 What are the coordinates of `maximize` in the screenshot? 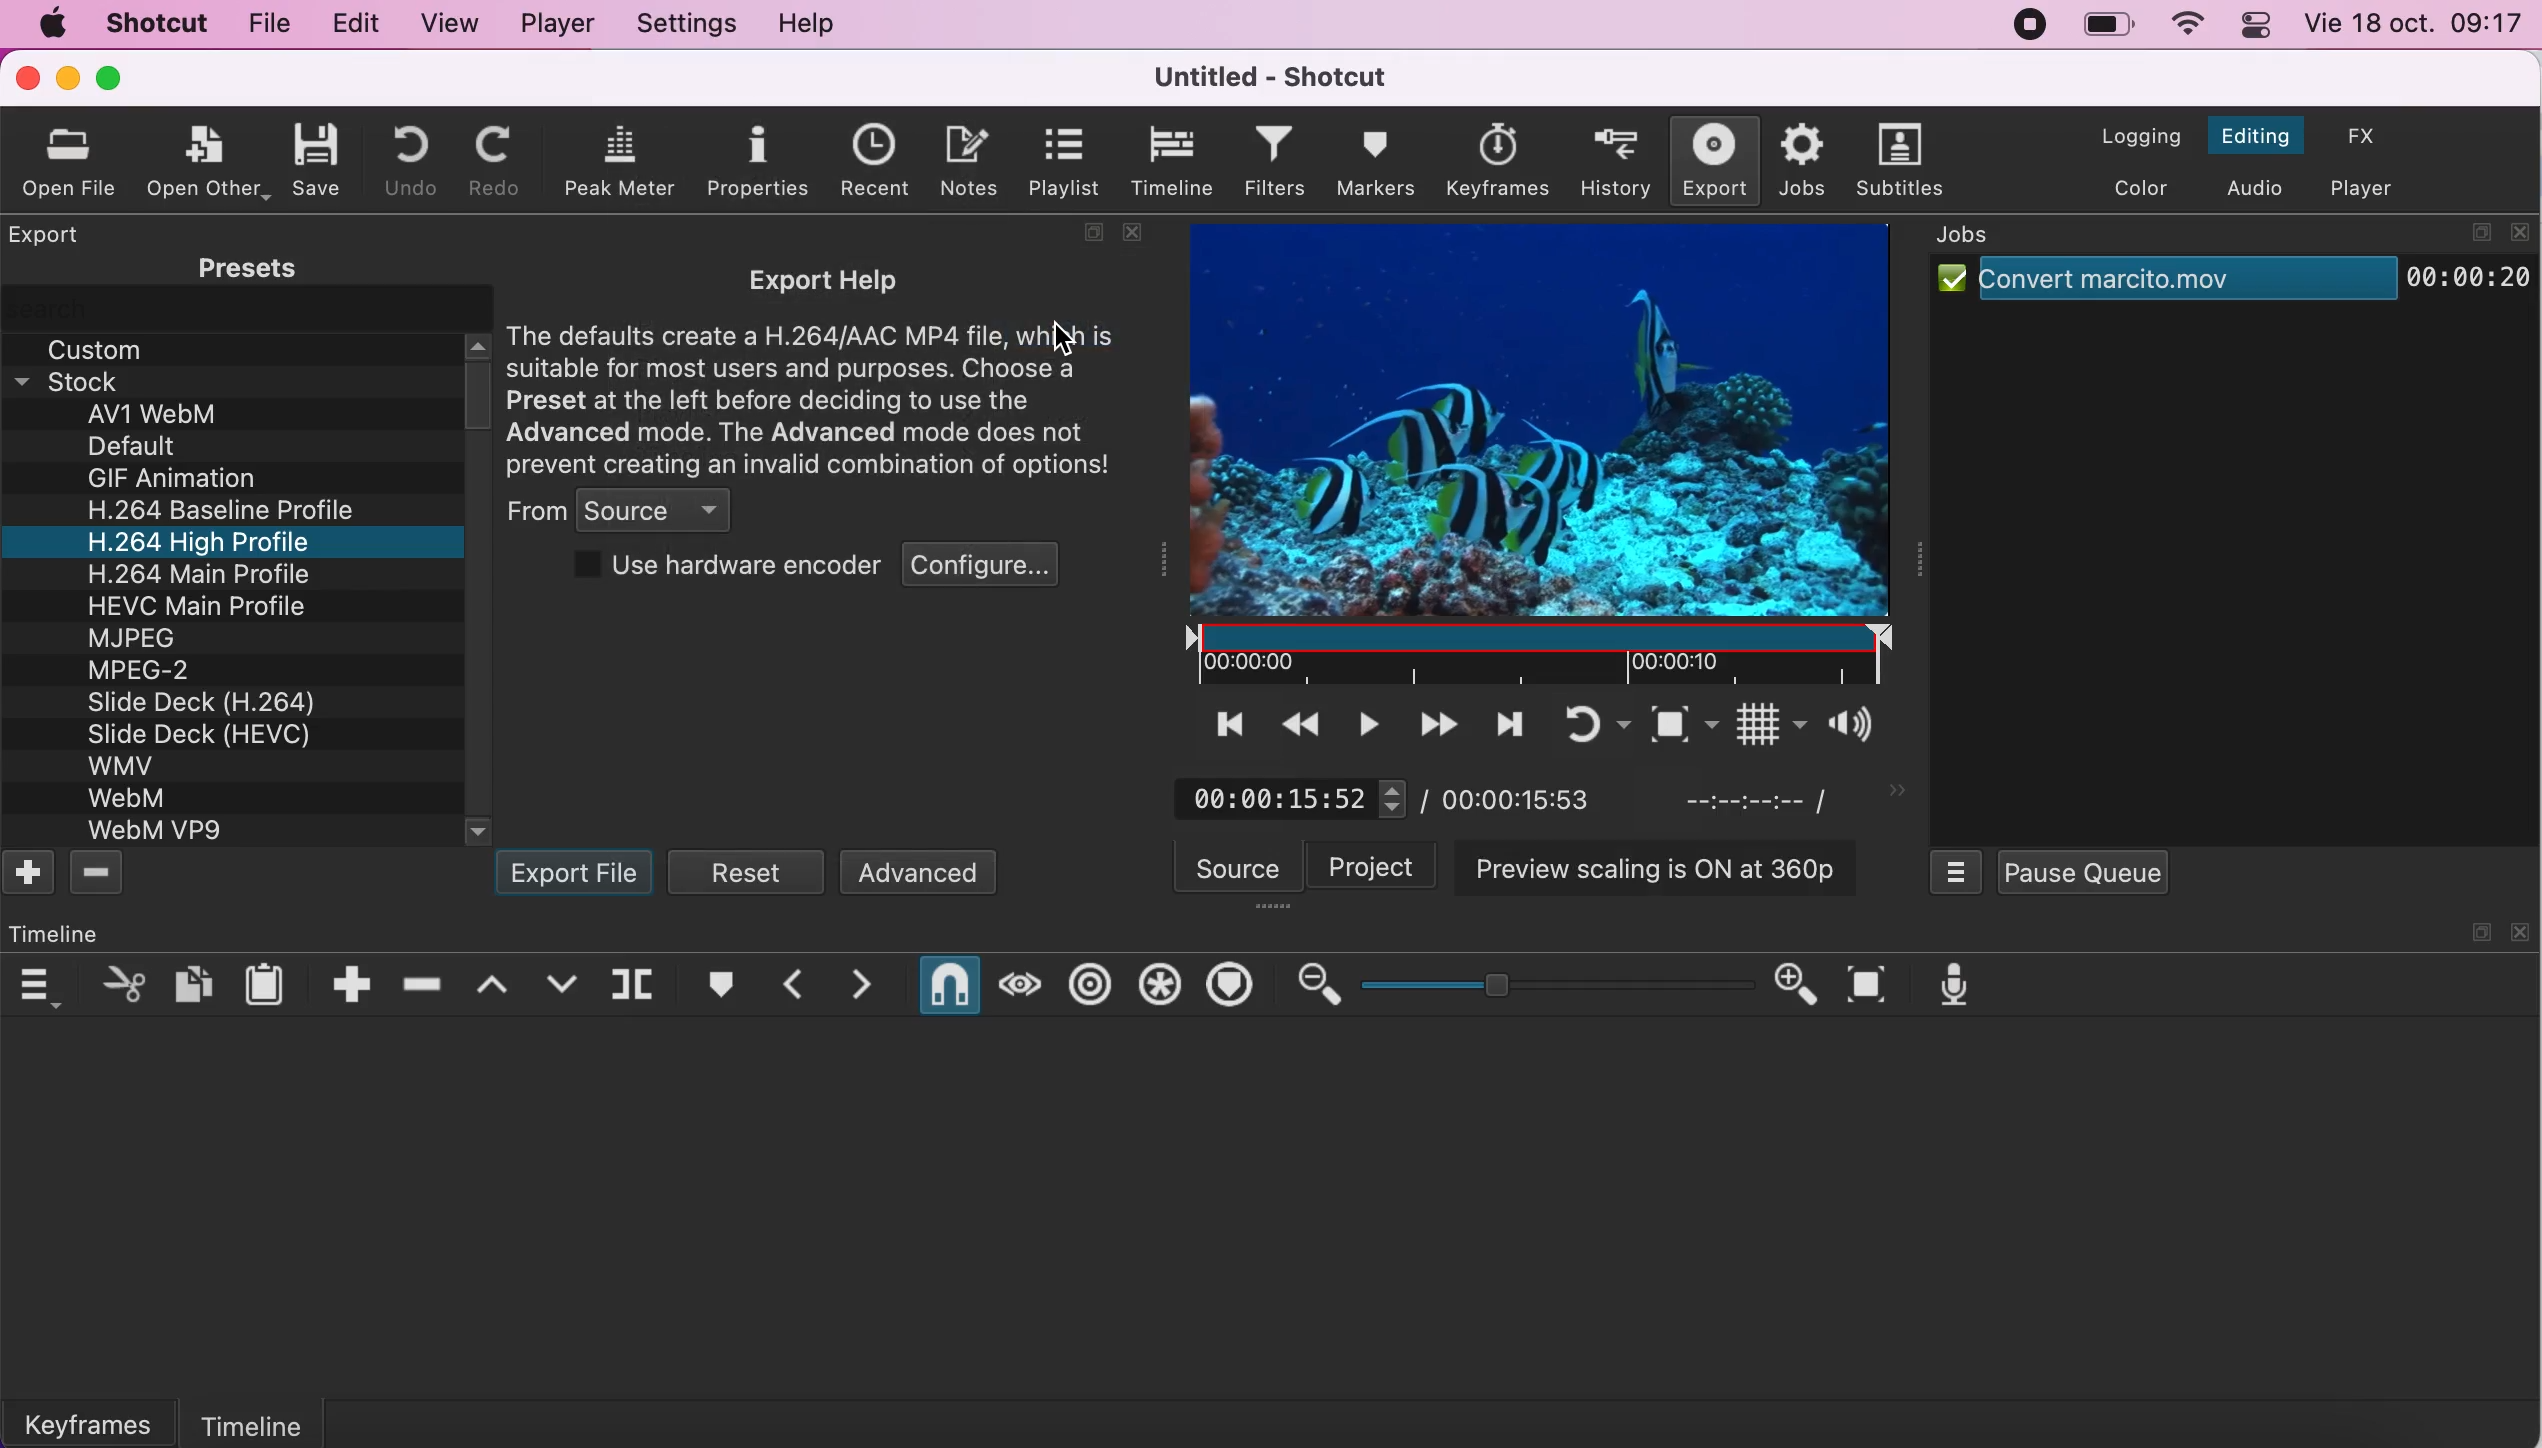 It's located at (2478, 231).